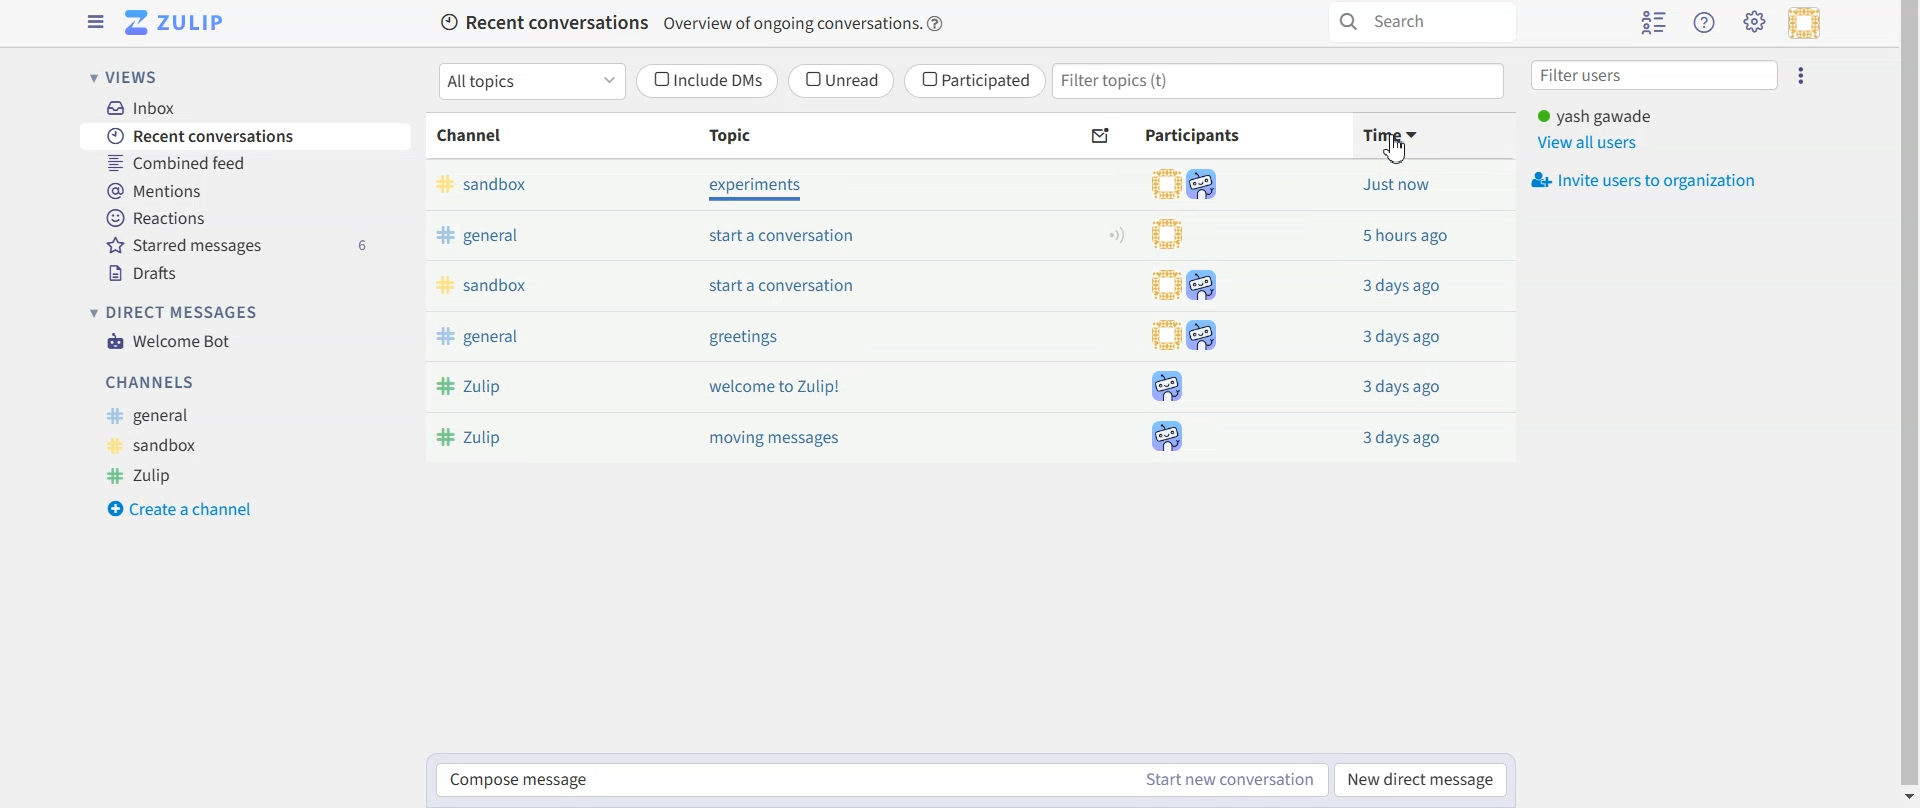 This screenshot has height=808, width=1920. Describe the element at coordinates (715, 237) in the screenshot. I see `general start a conversation` at that location.